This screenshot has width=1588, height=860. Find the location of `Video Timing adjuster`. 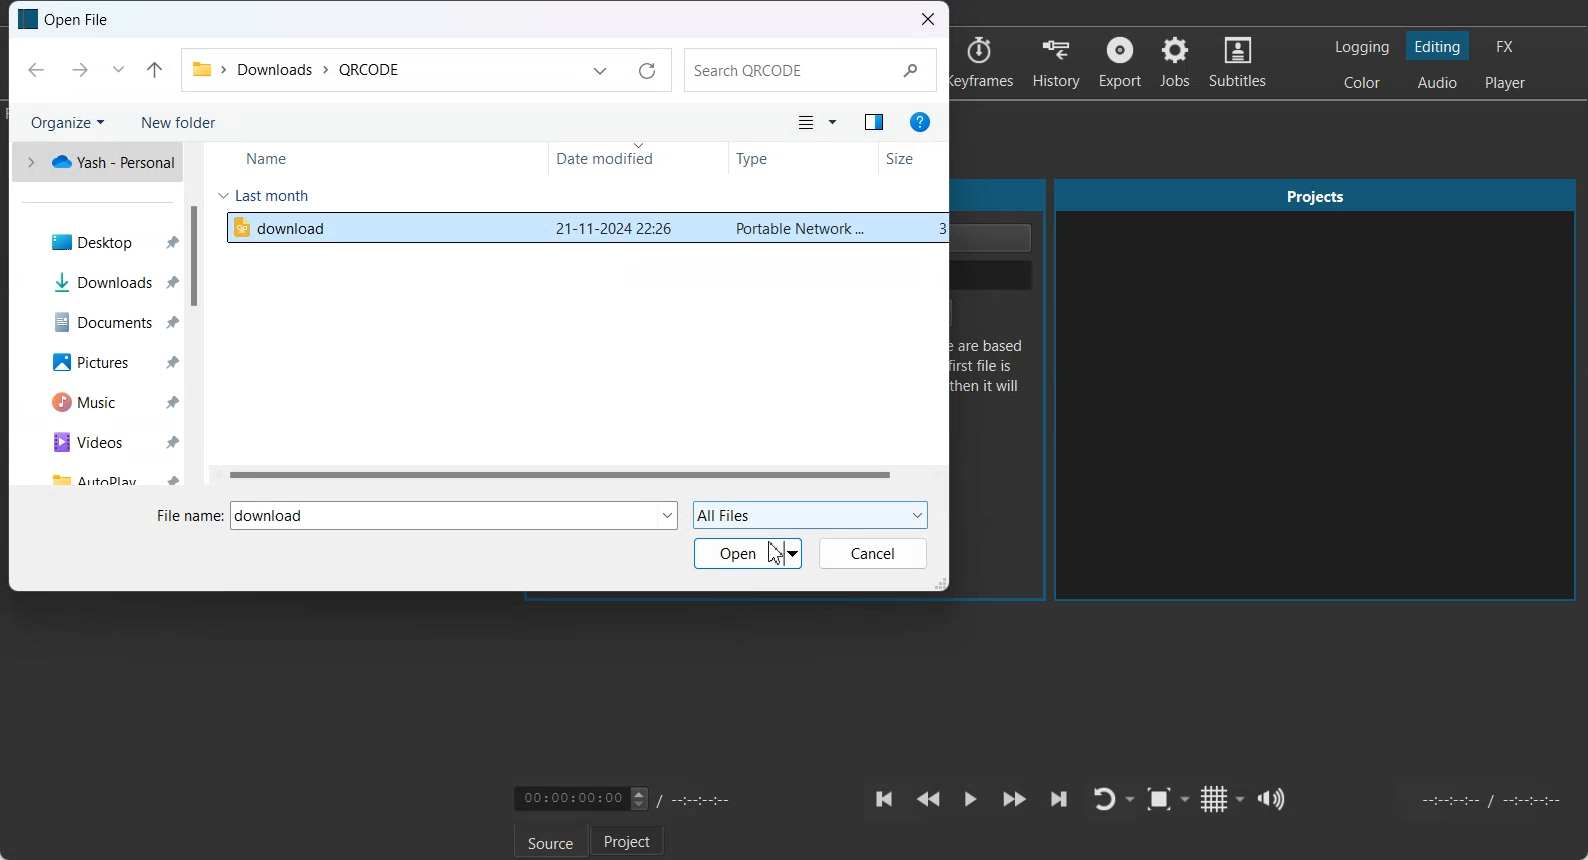

Video Timing adjuster is located at coordinates (582, 799).